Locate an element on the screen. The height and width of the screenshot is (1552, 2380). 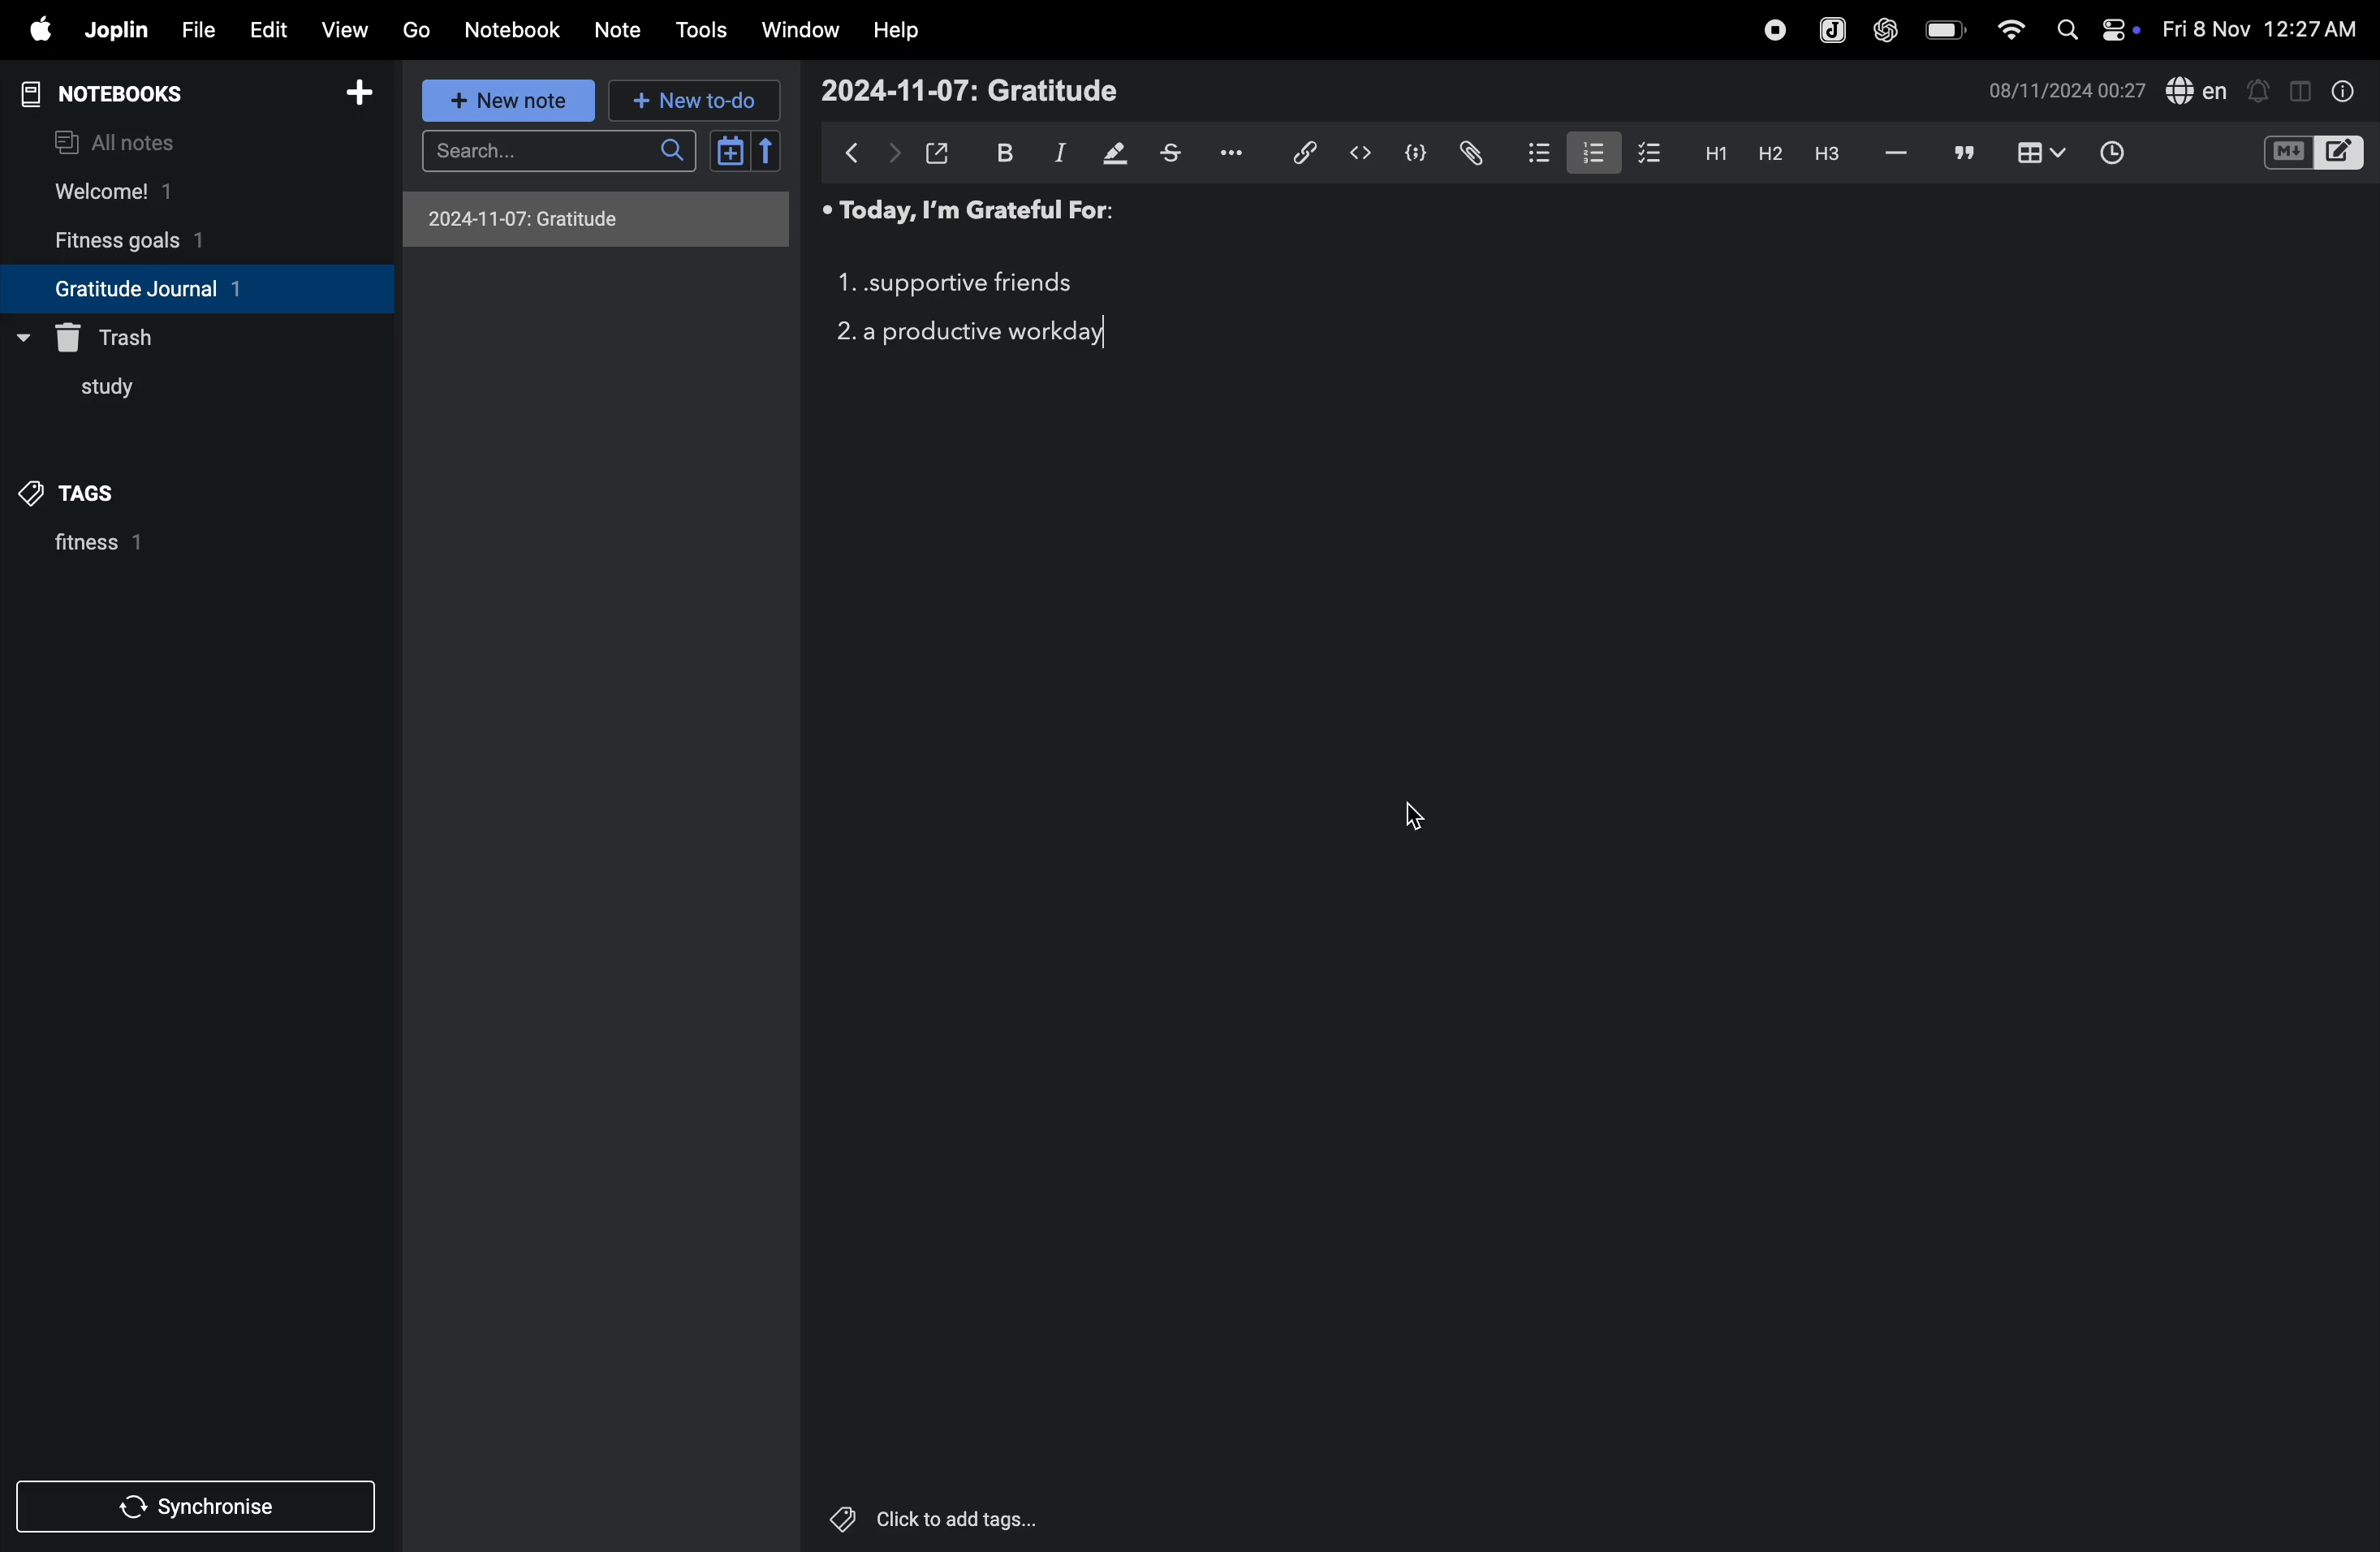
new to do is located at coordinates (688, 100).